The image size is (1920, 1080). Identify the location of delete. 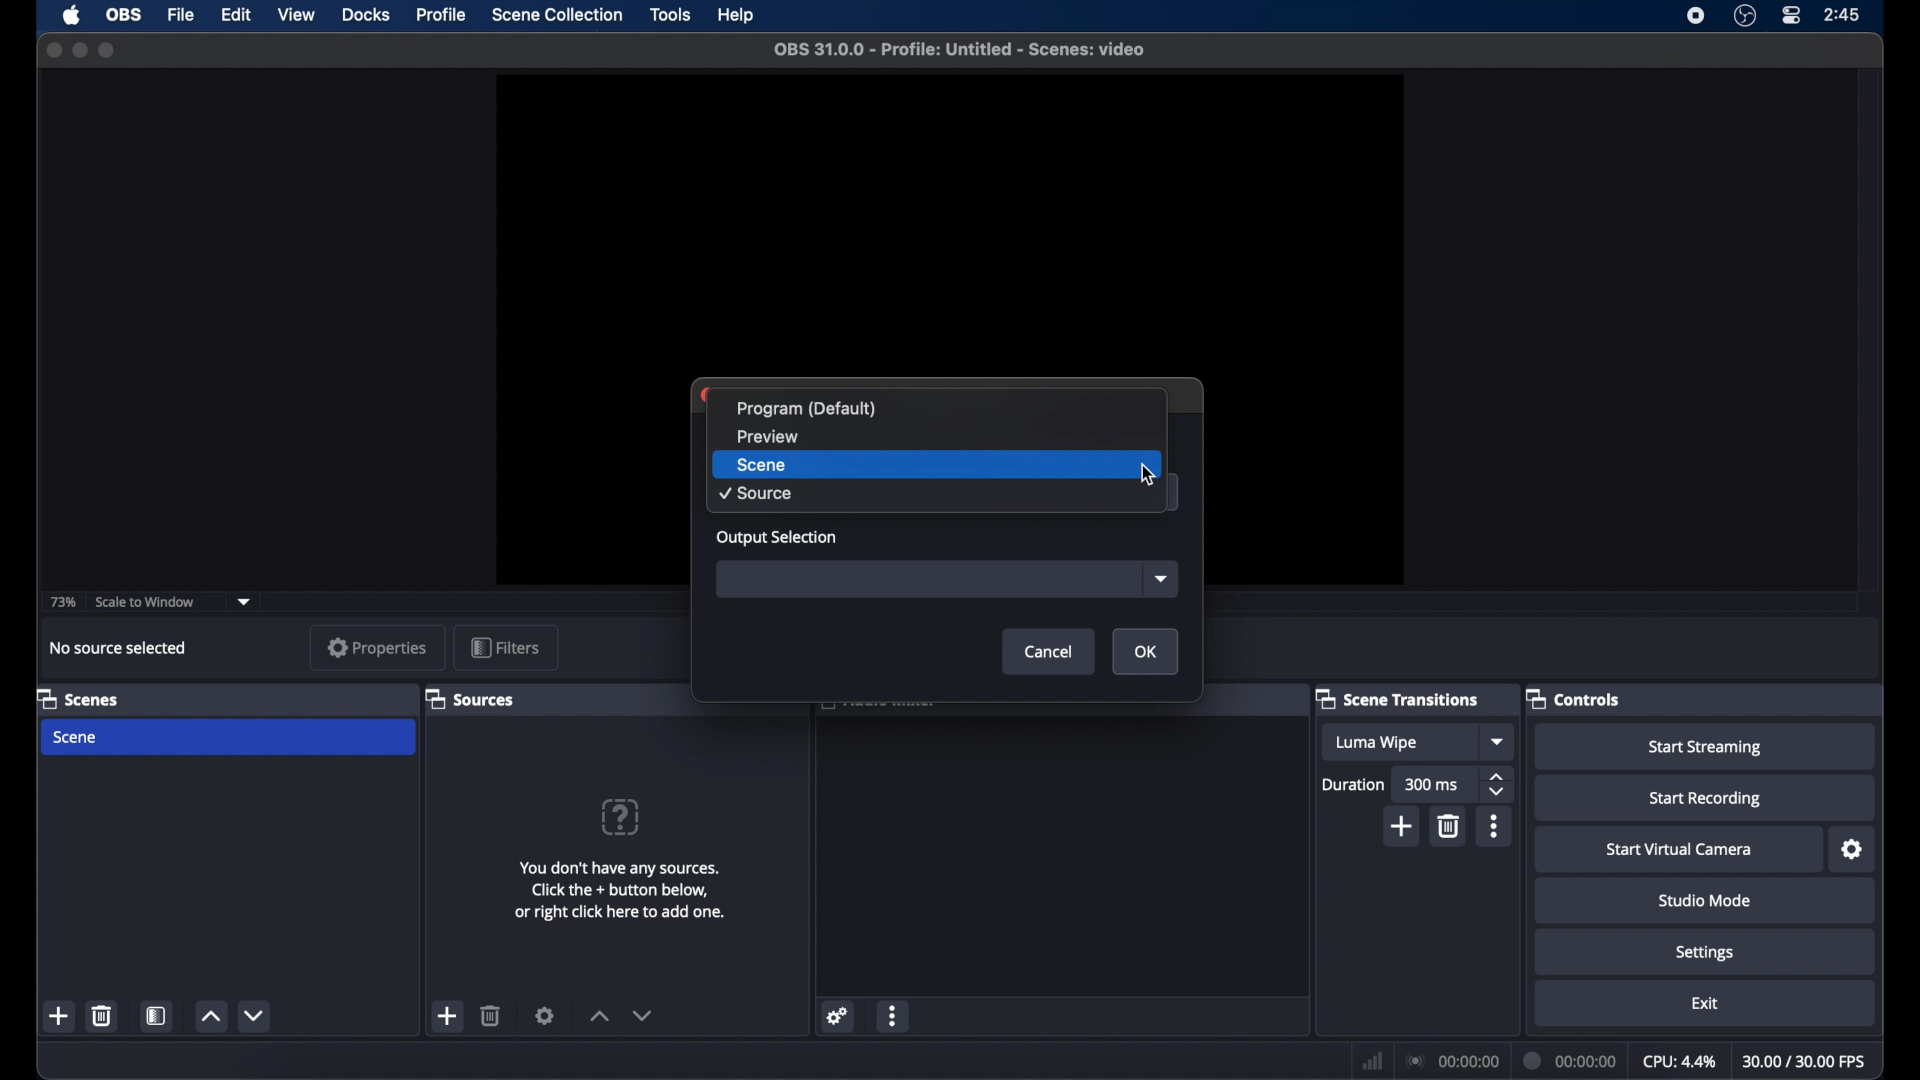
(1448, 827).